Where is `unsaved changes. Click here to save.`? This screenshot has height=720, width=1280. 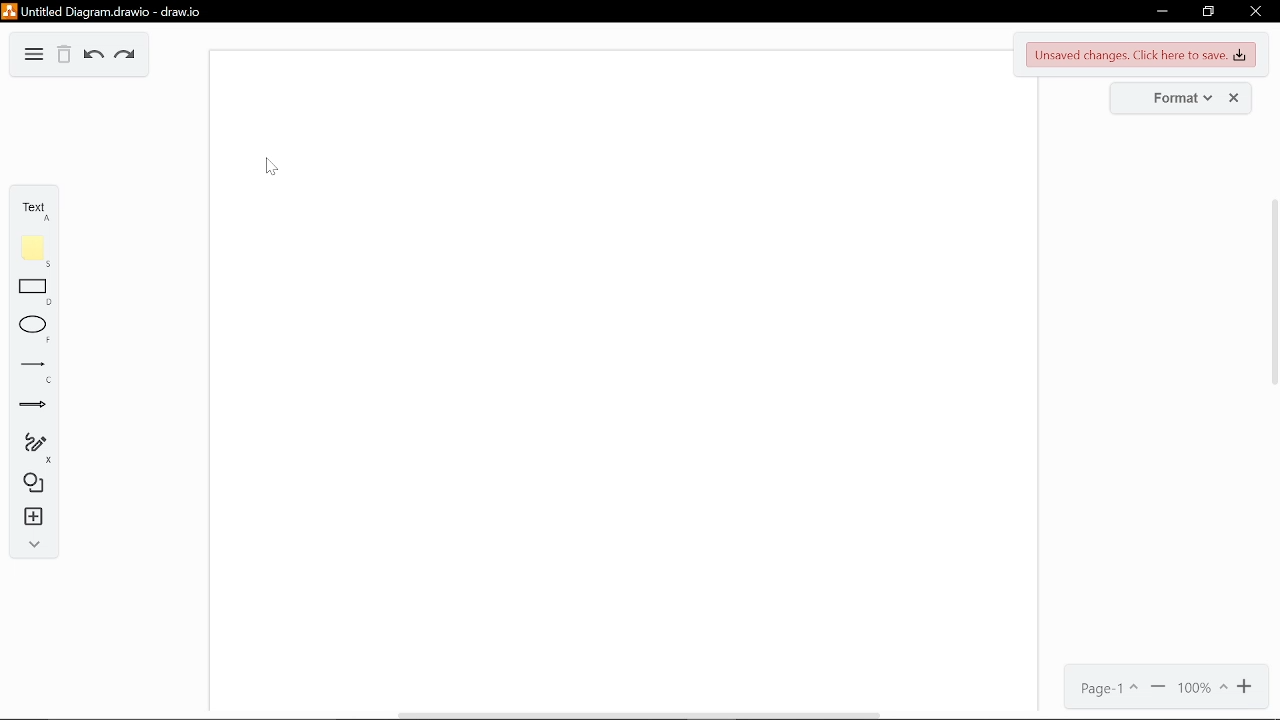 unsaved changes. Click here to save. is located at coordinates (1141, 55).